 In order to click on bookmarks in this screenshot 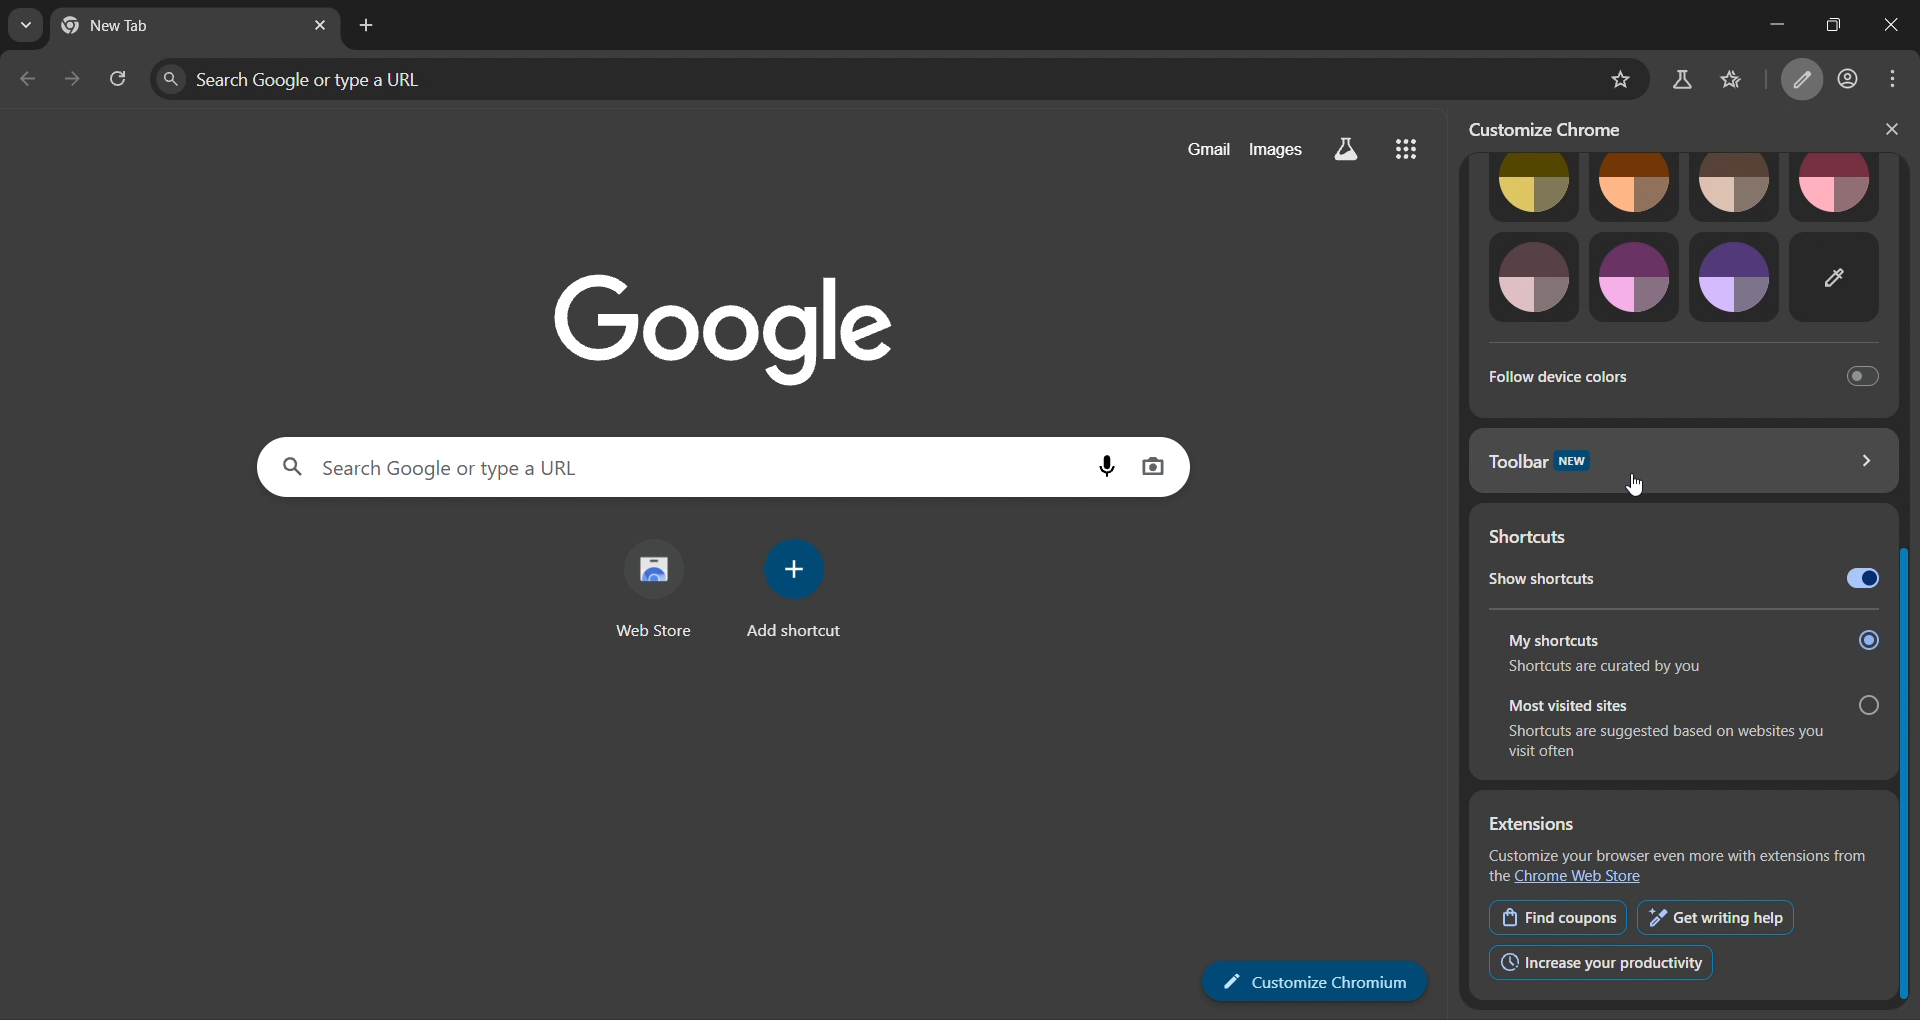, I will do `click(1744, 77)`.